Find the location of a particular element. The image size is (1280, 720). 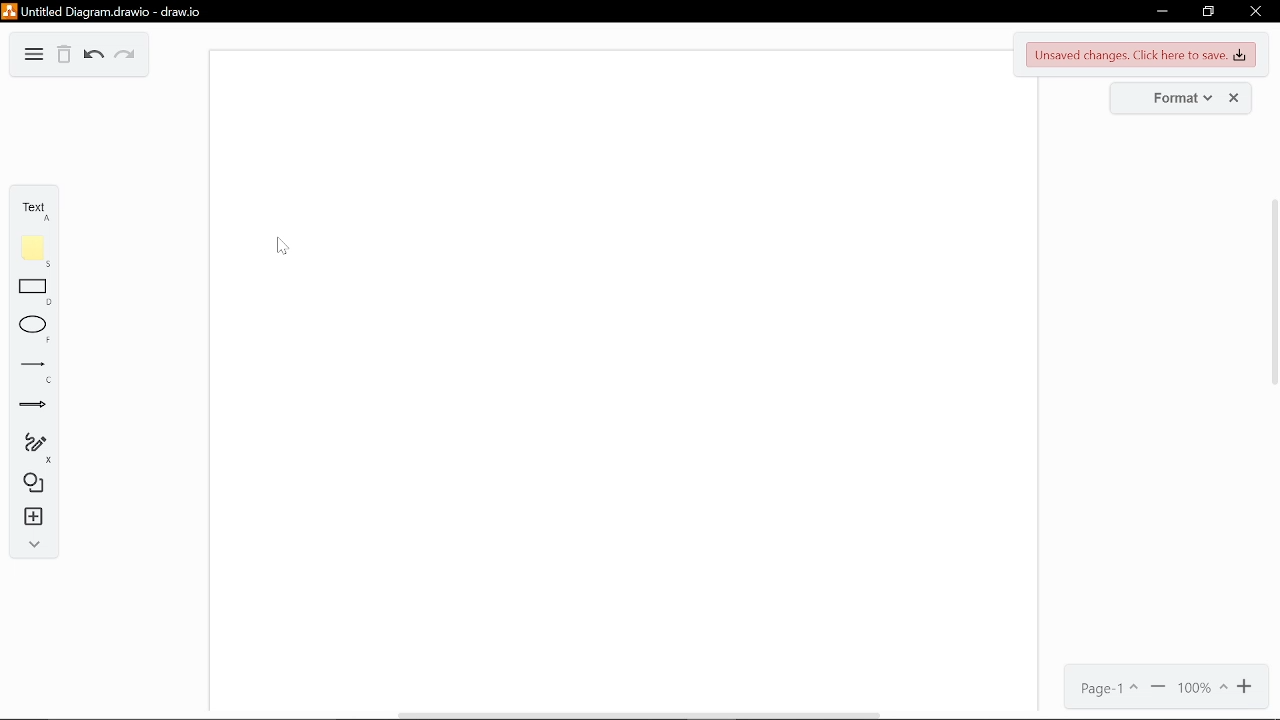

horizontal scrollbar is located at coordinates (642, 715).